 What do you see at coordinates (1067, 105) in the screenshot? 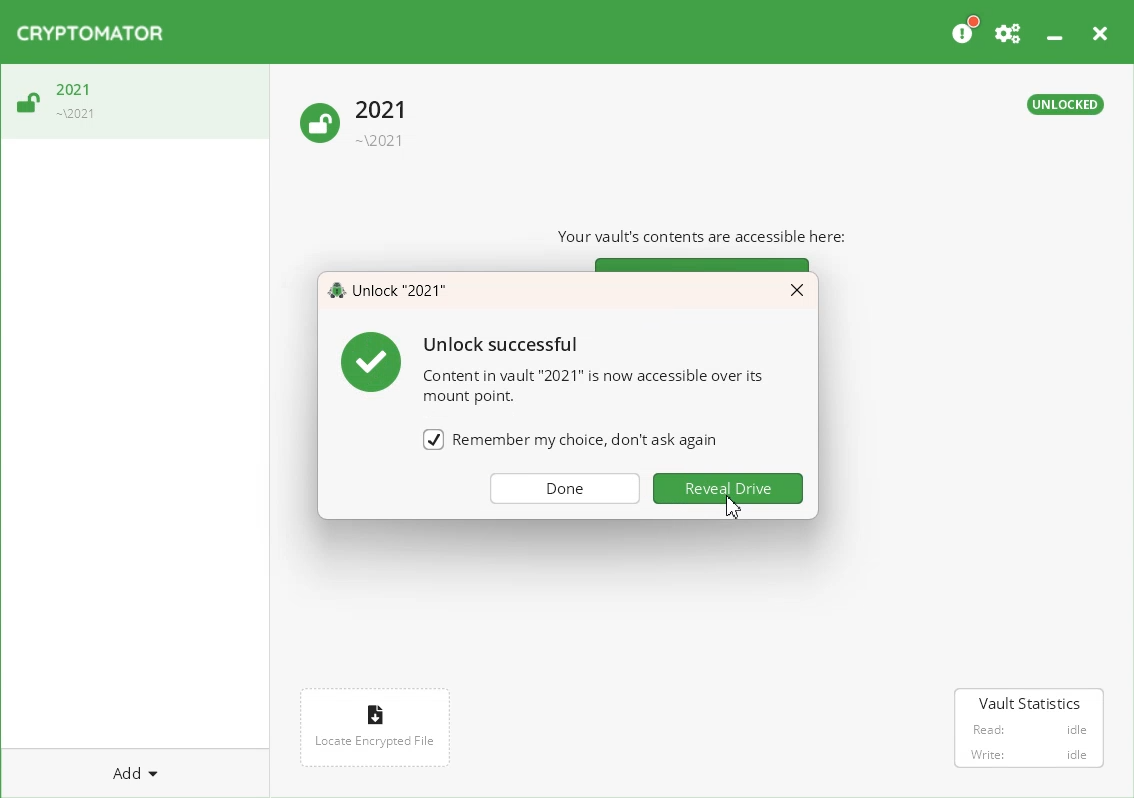
I see `Text` at bounding box center [1067, 105].